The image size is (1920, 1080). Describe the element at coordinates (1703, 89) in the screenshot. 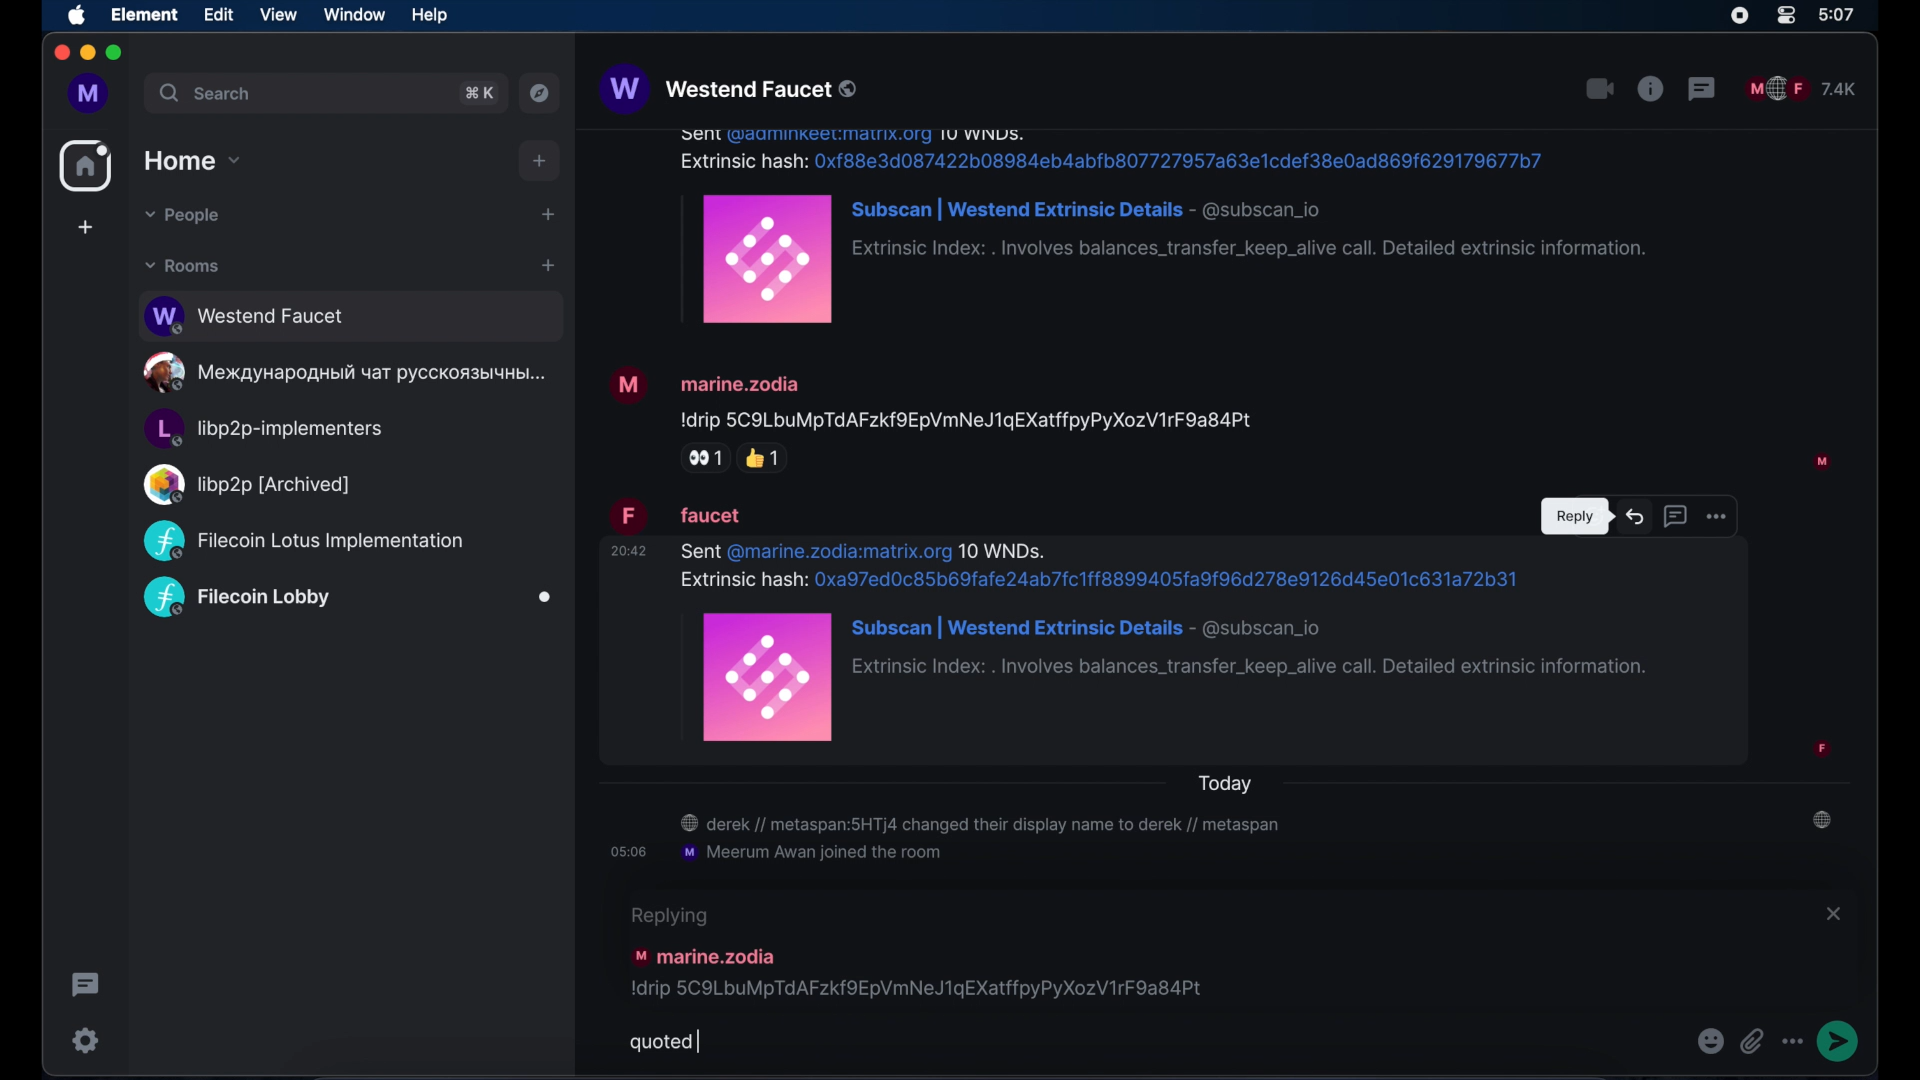

I see `threads` at that location.